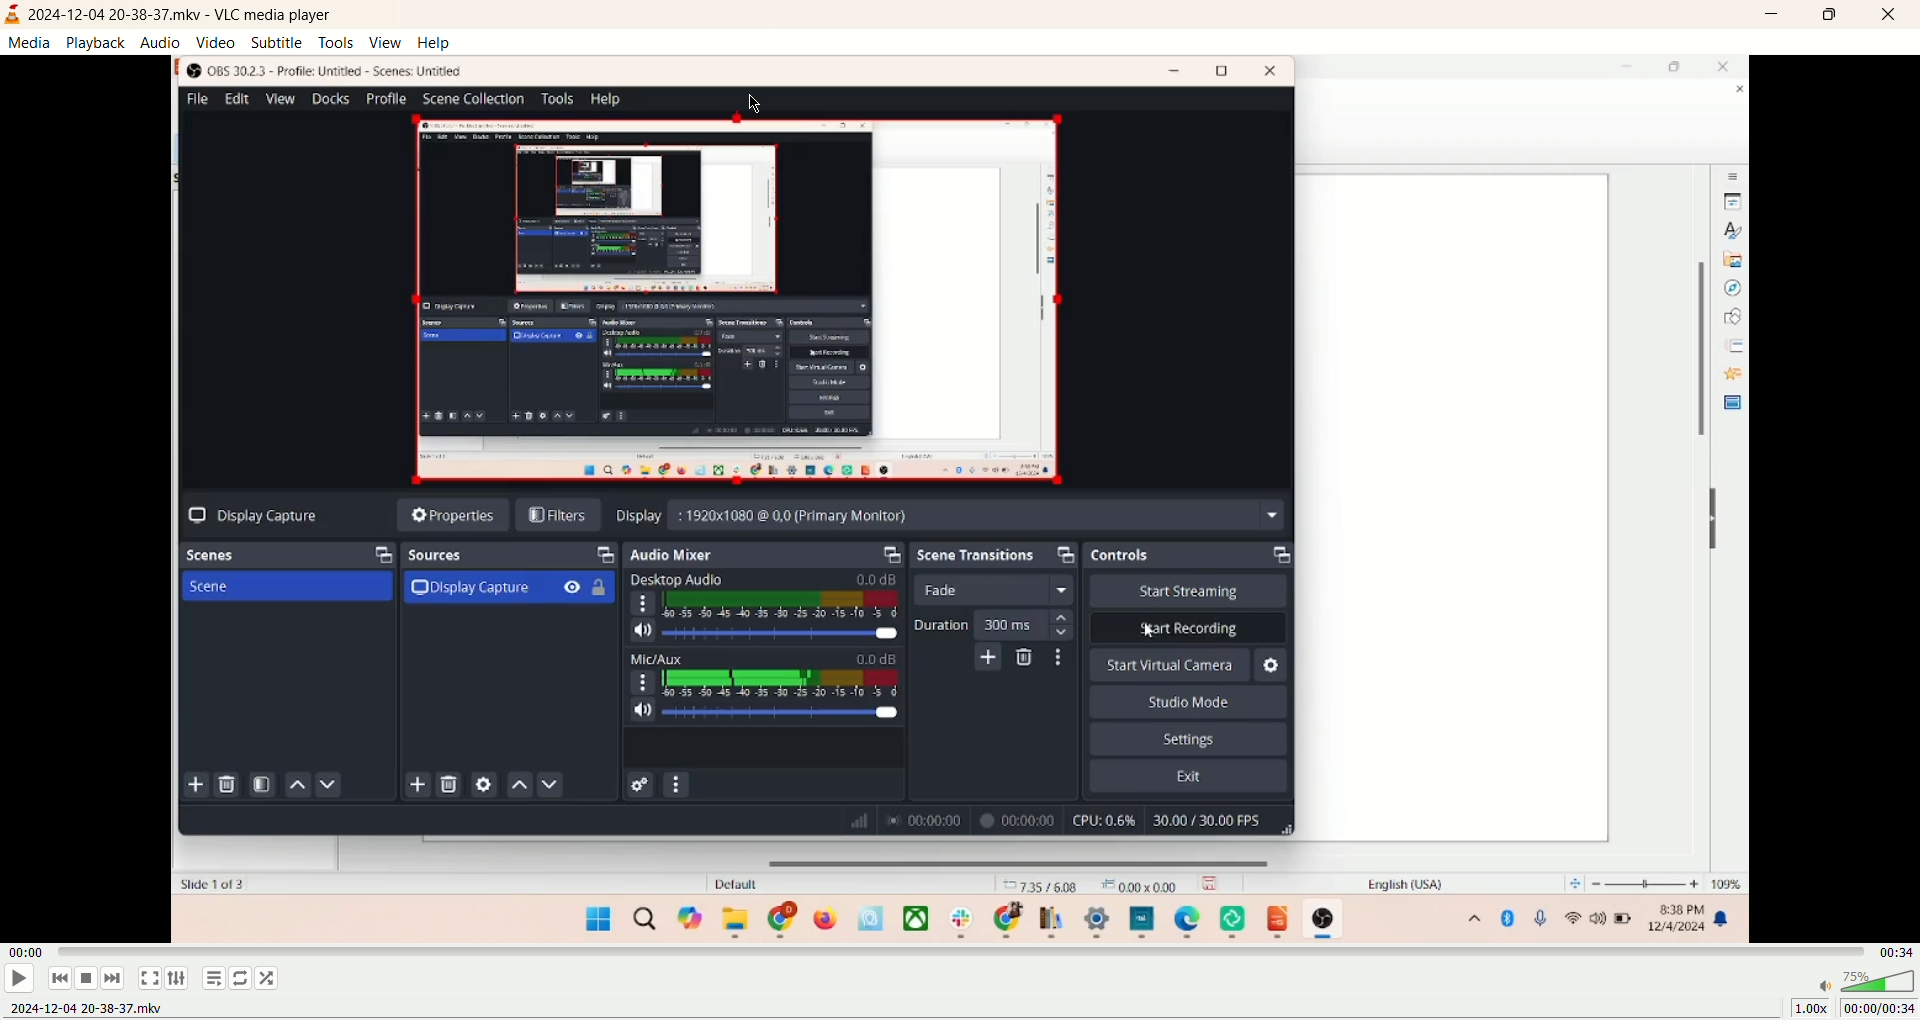 The height and width of the screenshot is (1020, 1920). What do you see at coordinates (17, 978) in the screenshot?
I see `play/pause` at bounding box center [17, 978].